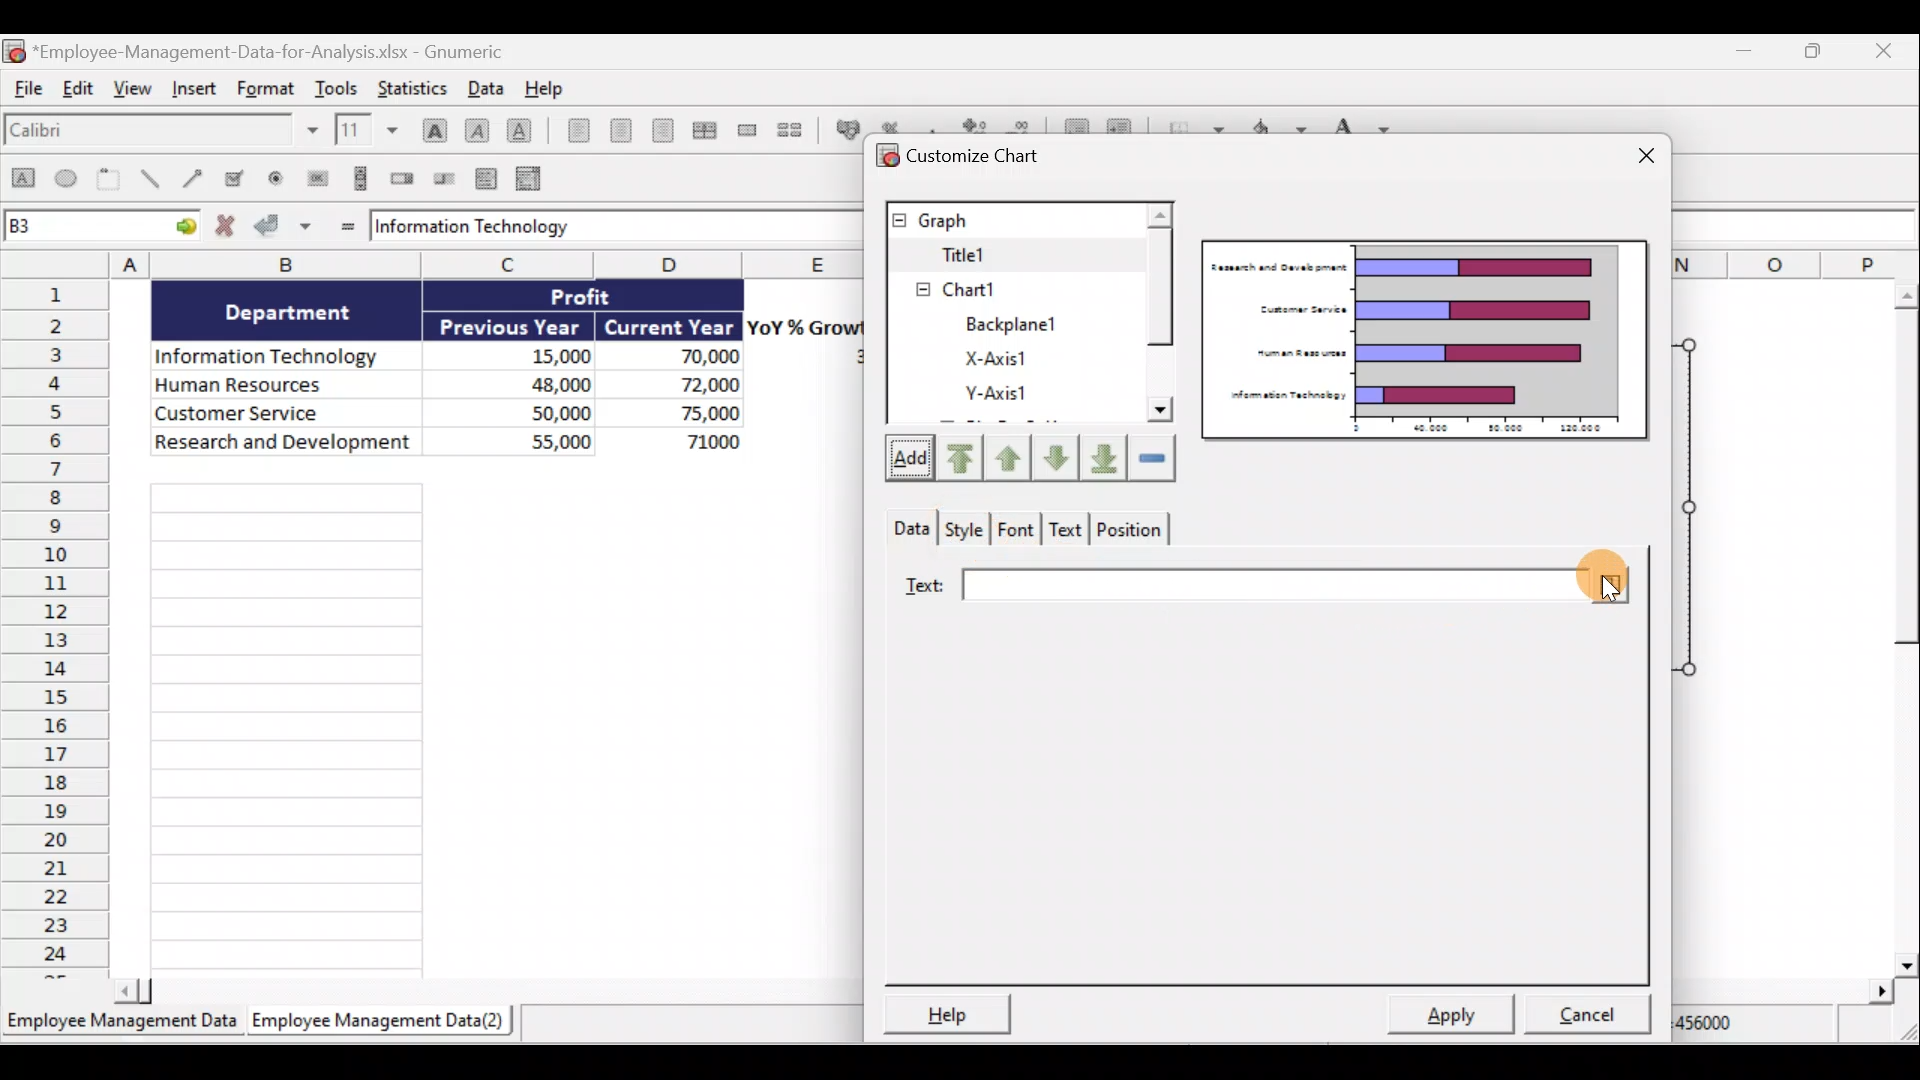 The height and width of the screenshot is (1080, 1920). Describe the element at coordinates (1058, 456) in the screenshot. I see `Move down` at that location.